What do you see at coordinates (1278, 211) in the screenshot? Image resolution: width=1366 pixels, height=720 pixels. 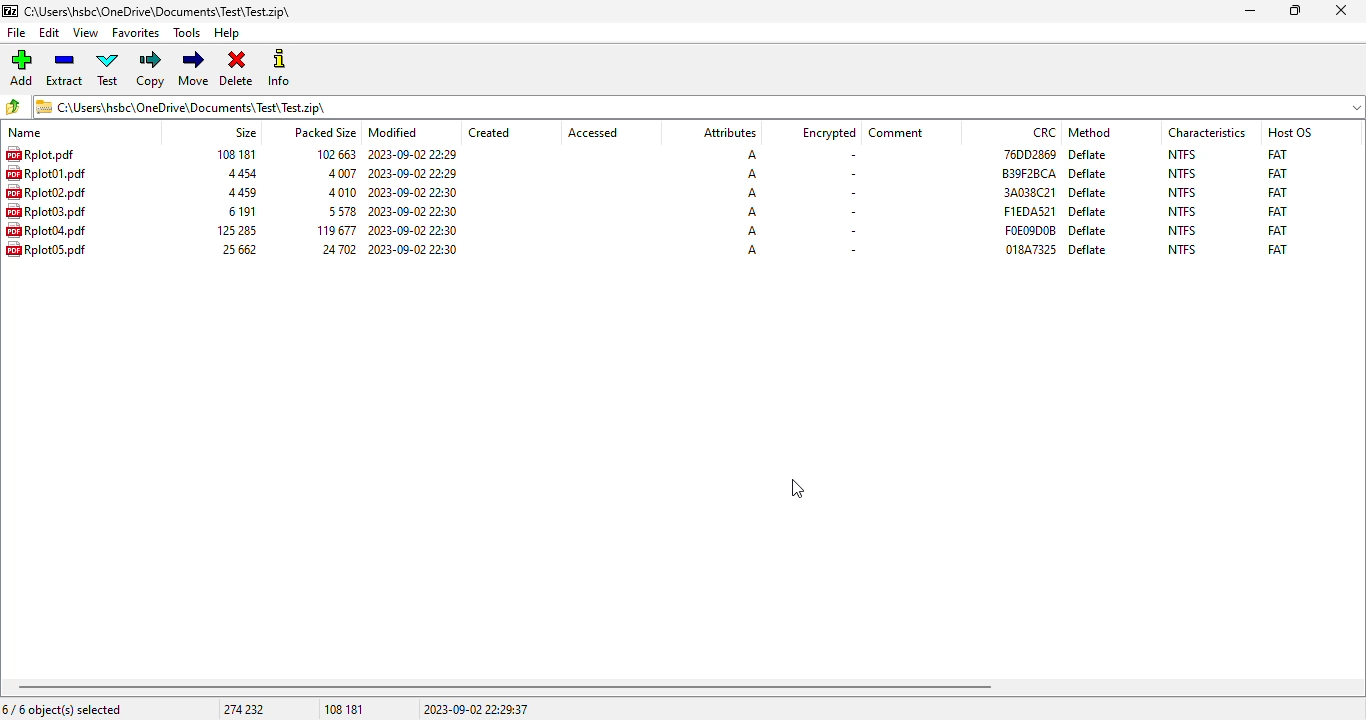 I see `FAT` at bounding box center [1278, 211].